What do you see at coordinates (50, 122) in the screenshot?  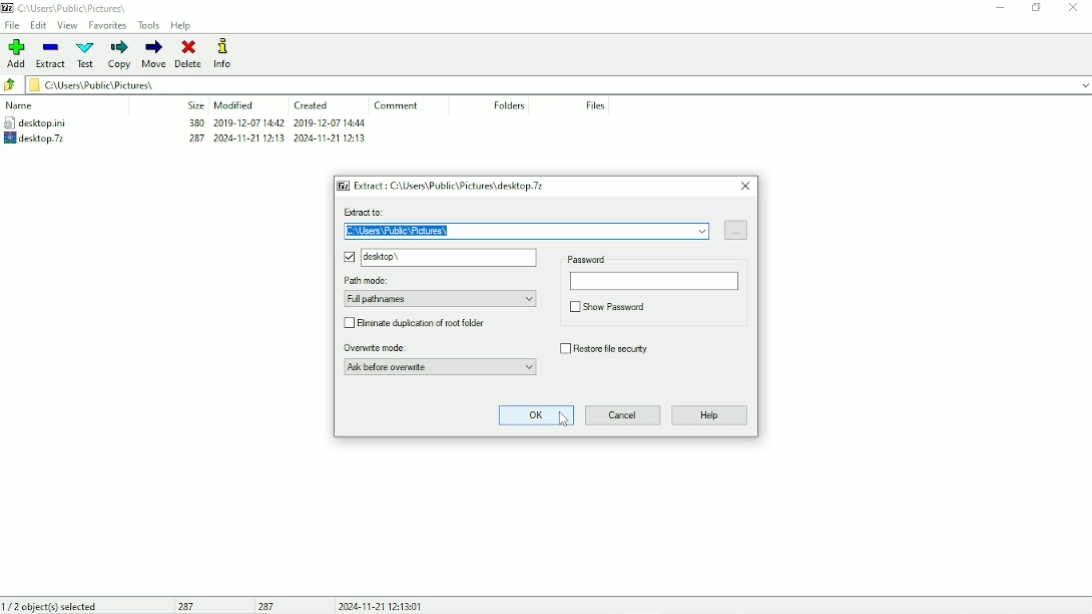 I see `desktop.ini` at bounding box center [50, 122].